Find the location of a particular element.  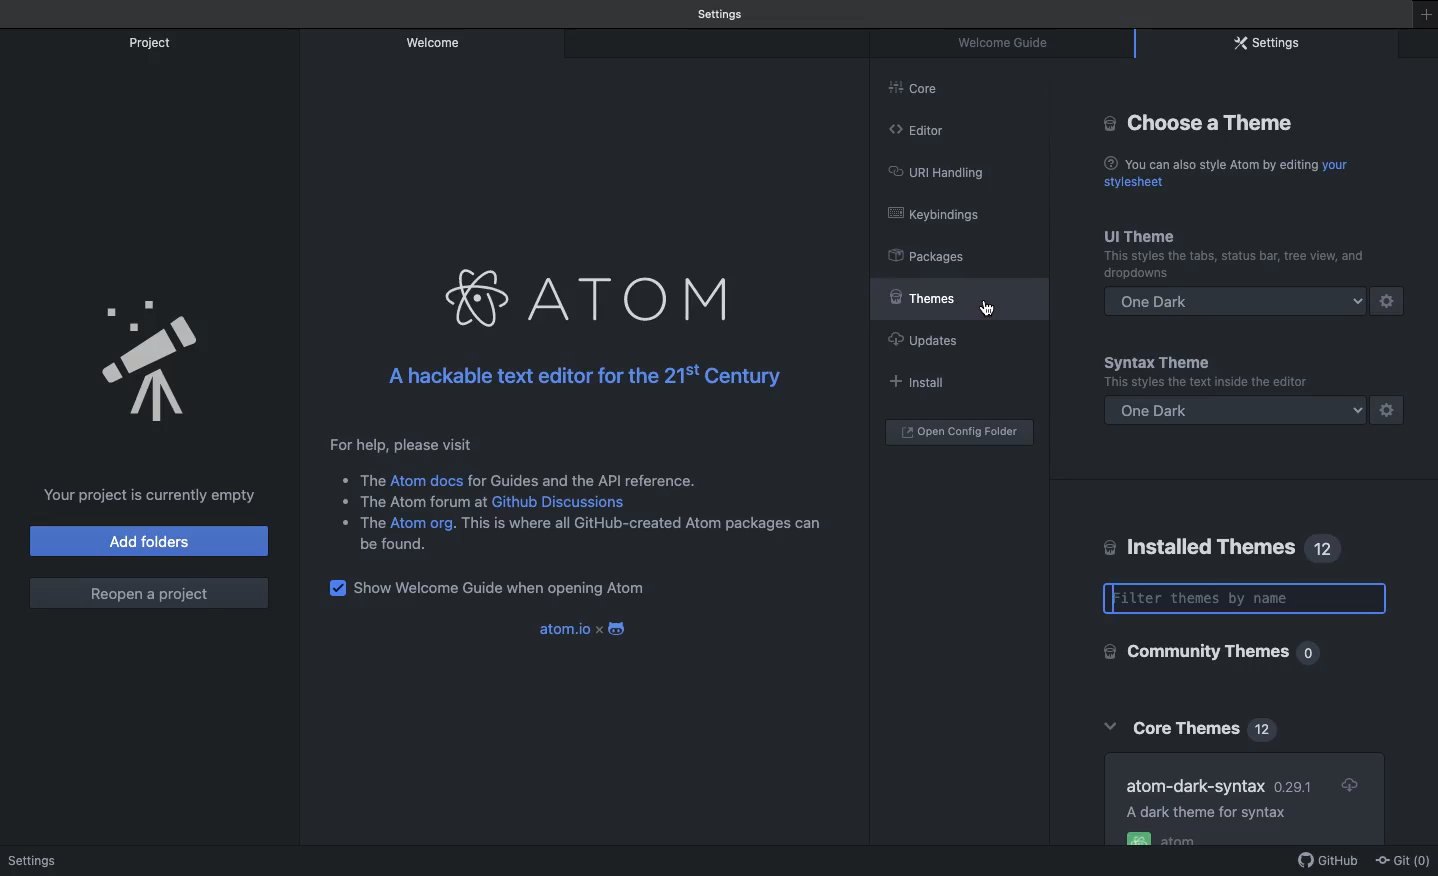

Community themes is located at coordinates (1211, 655).